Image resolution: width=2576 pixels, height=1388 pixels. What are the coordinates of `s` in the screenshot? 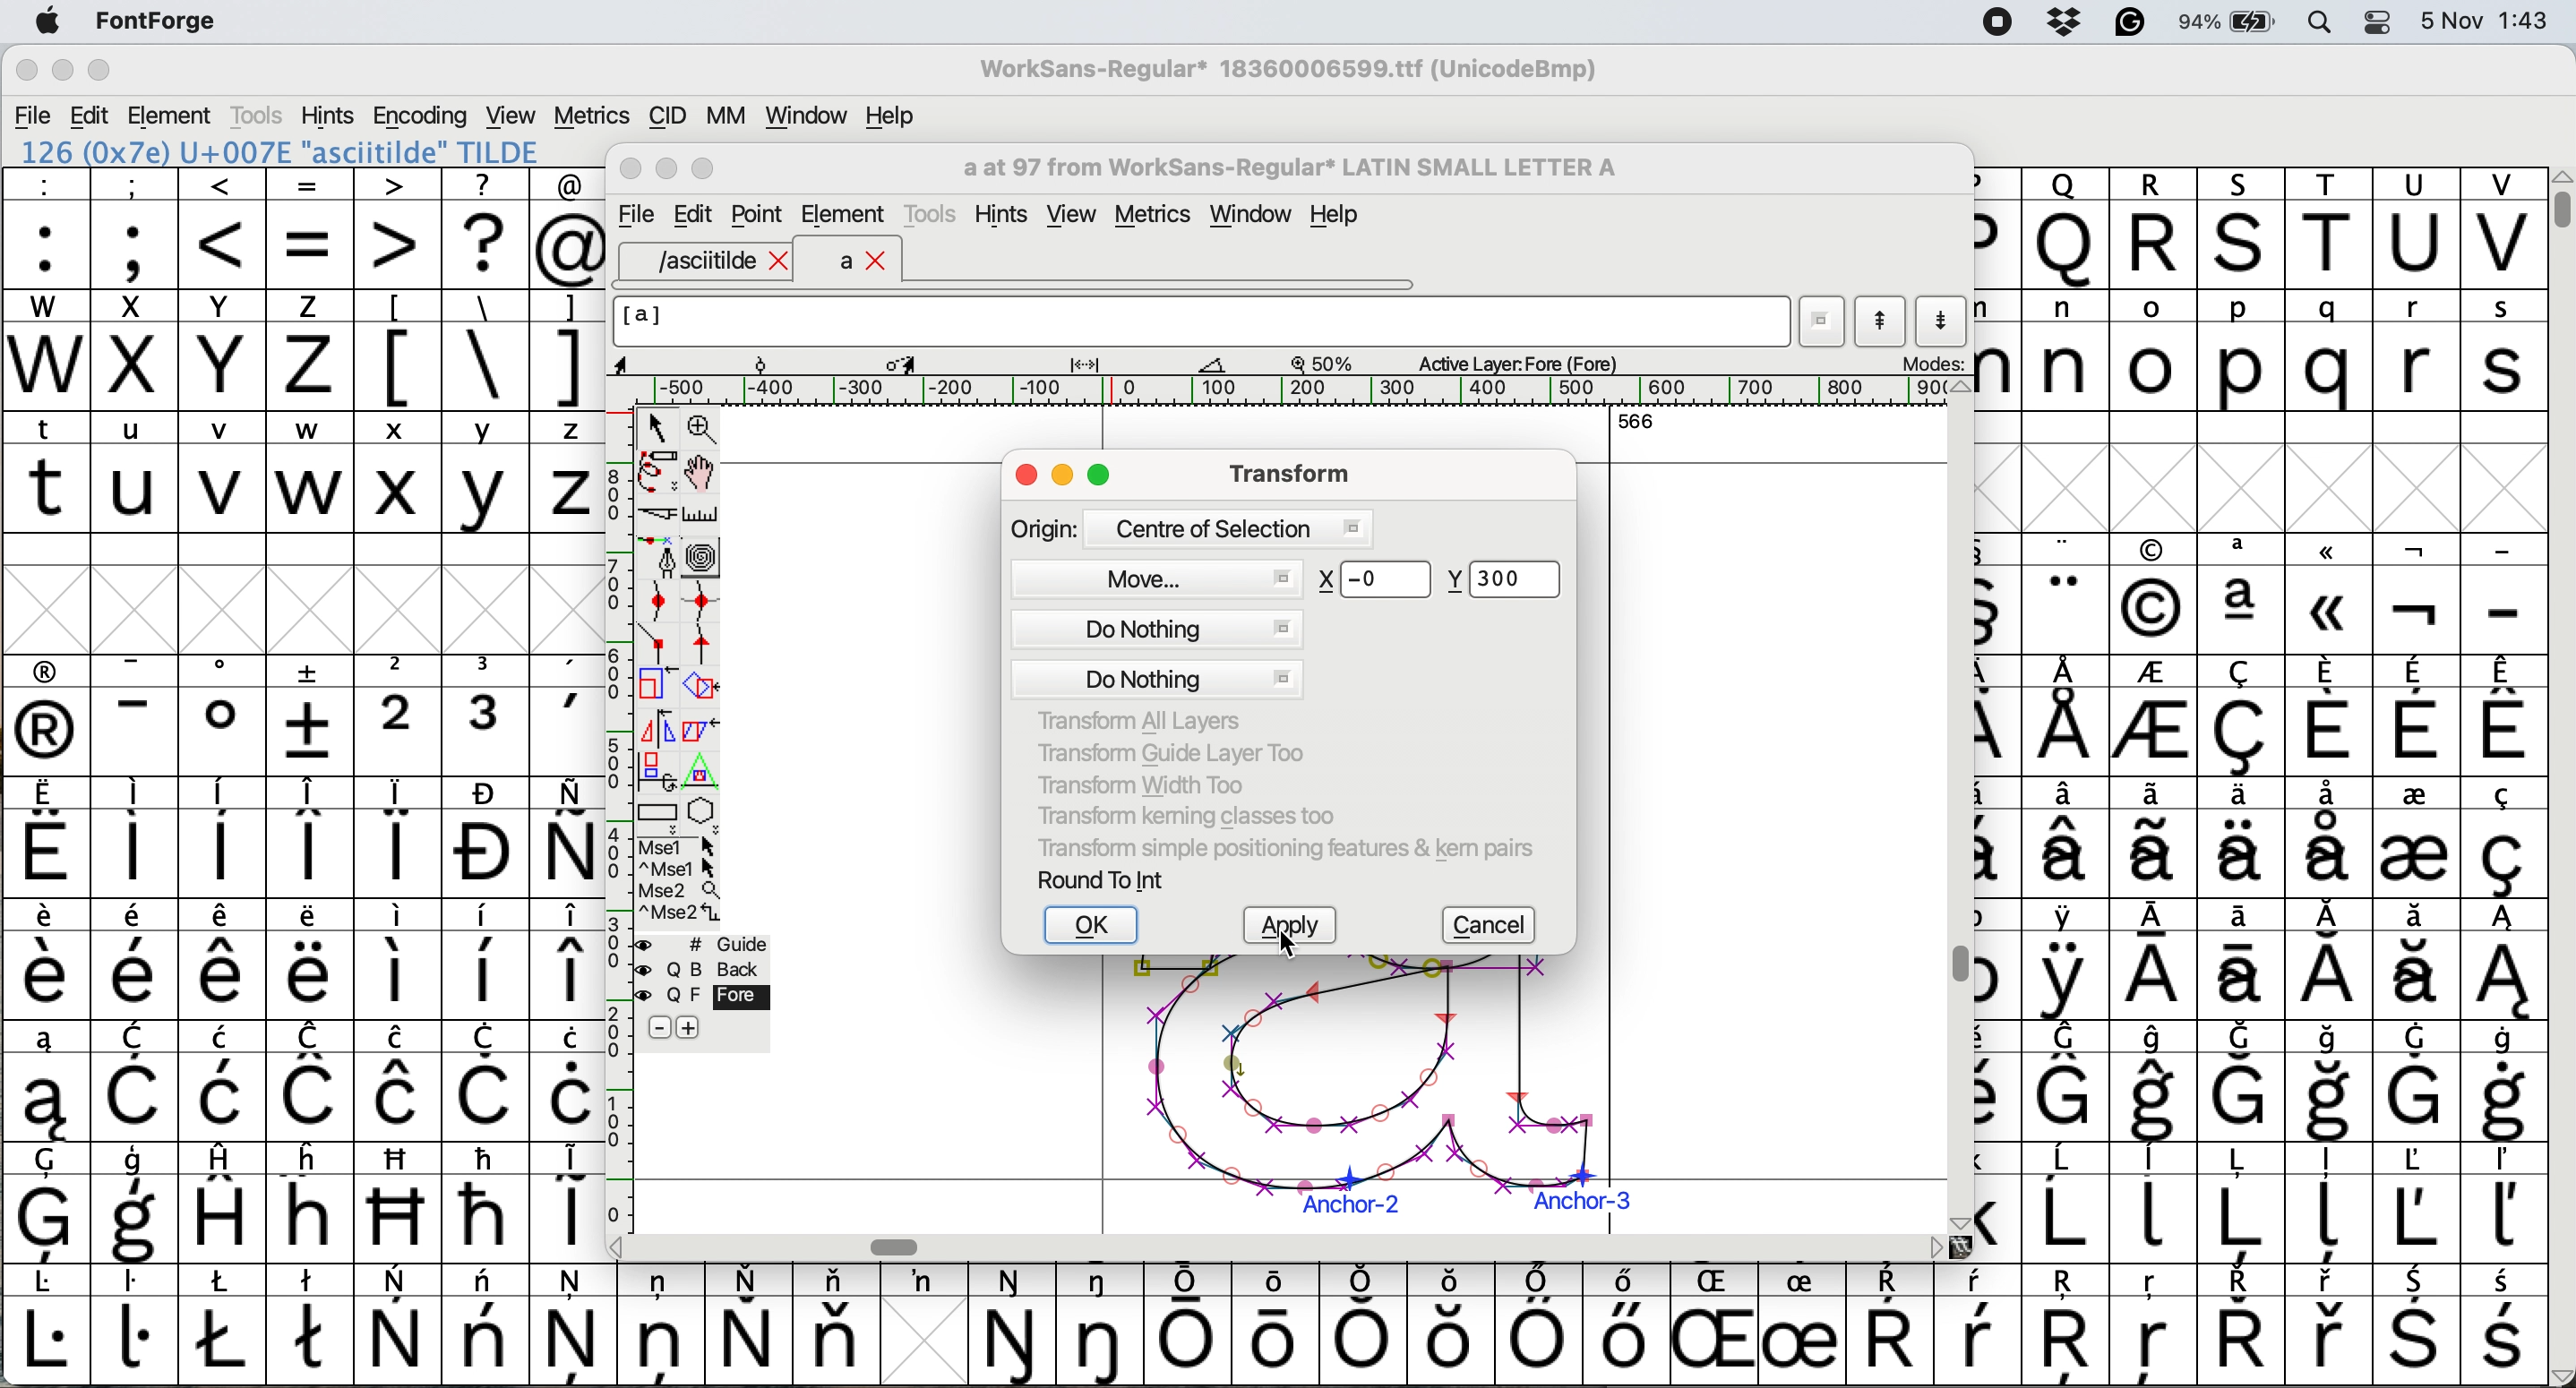 It's located at (2504, 351).